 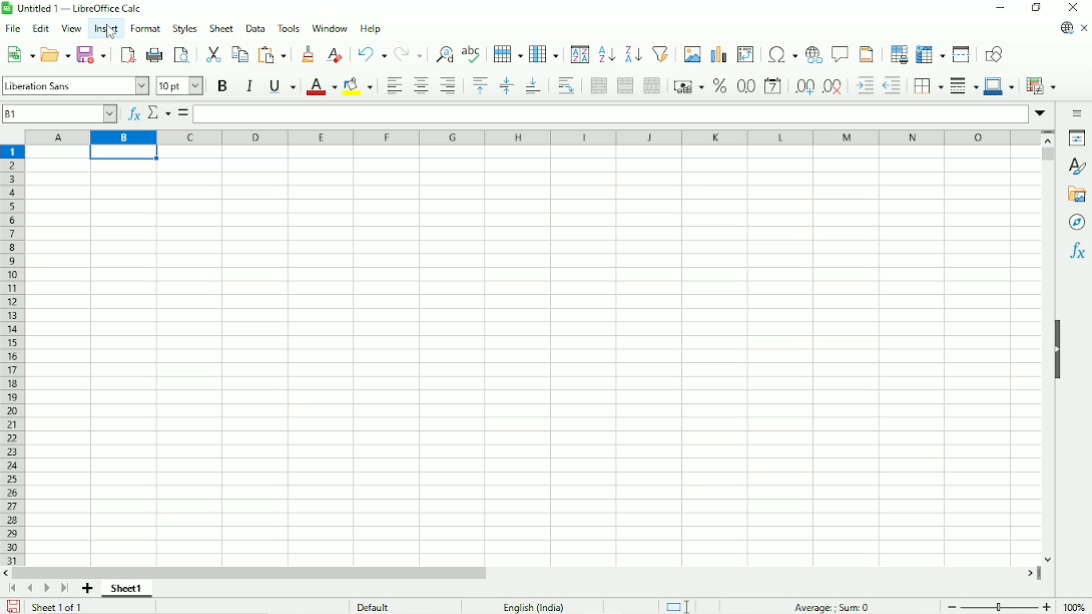 What do you see at coordinates (897, 53) in the screenshot?
I see `Define print area` at bounding box center [897, 53].